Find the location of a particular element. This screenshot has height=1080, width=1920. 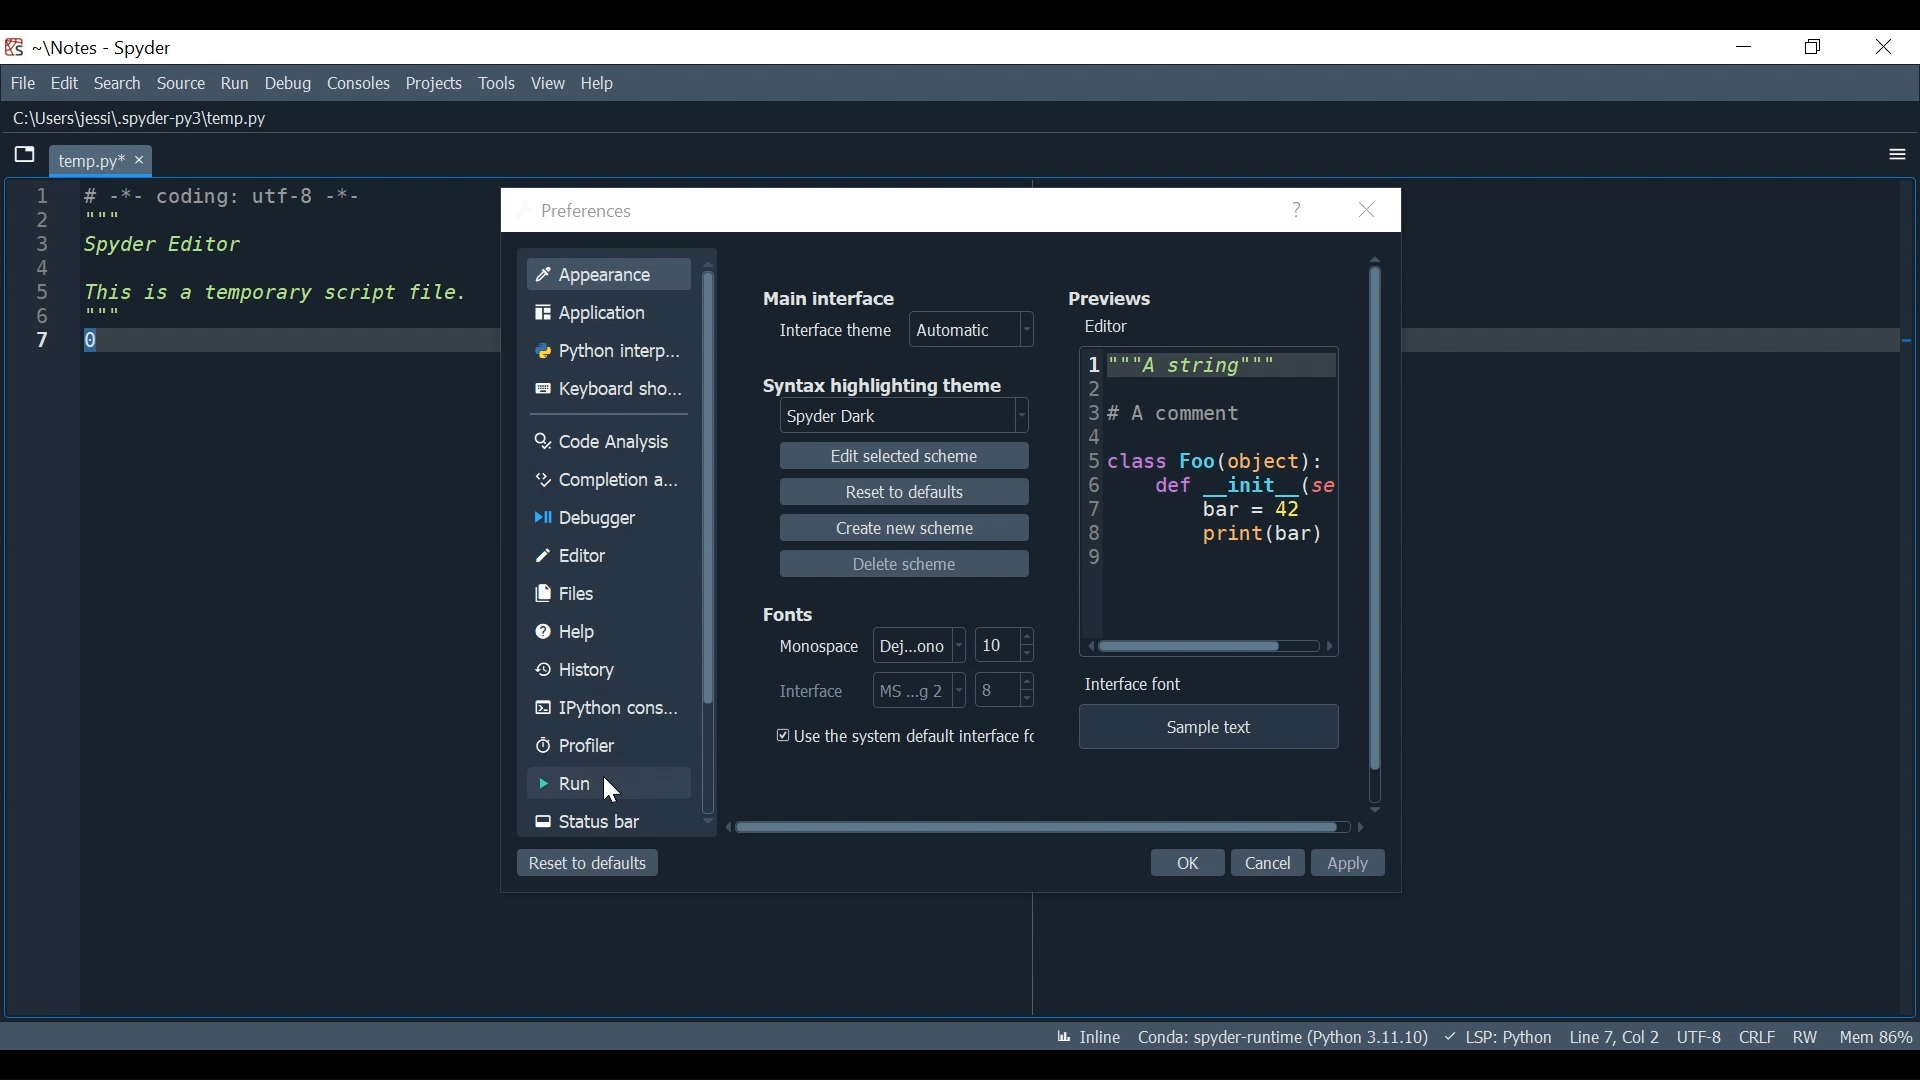

Select Interface Font Size is located at coordinates (1008, 694).